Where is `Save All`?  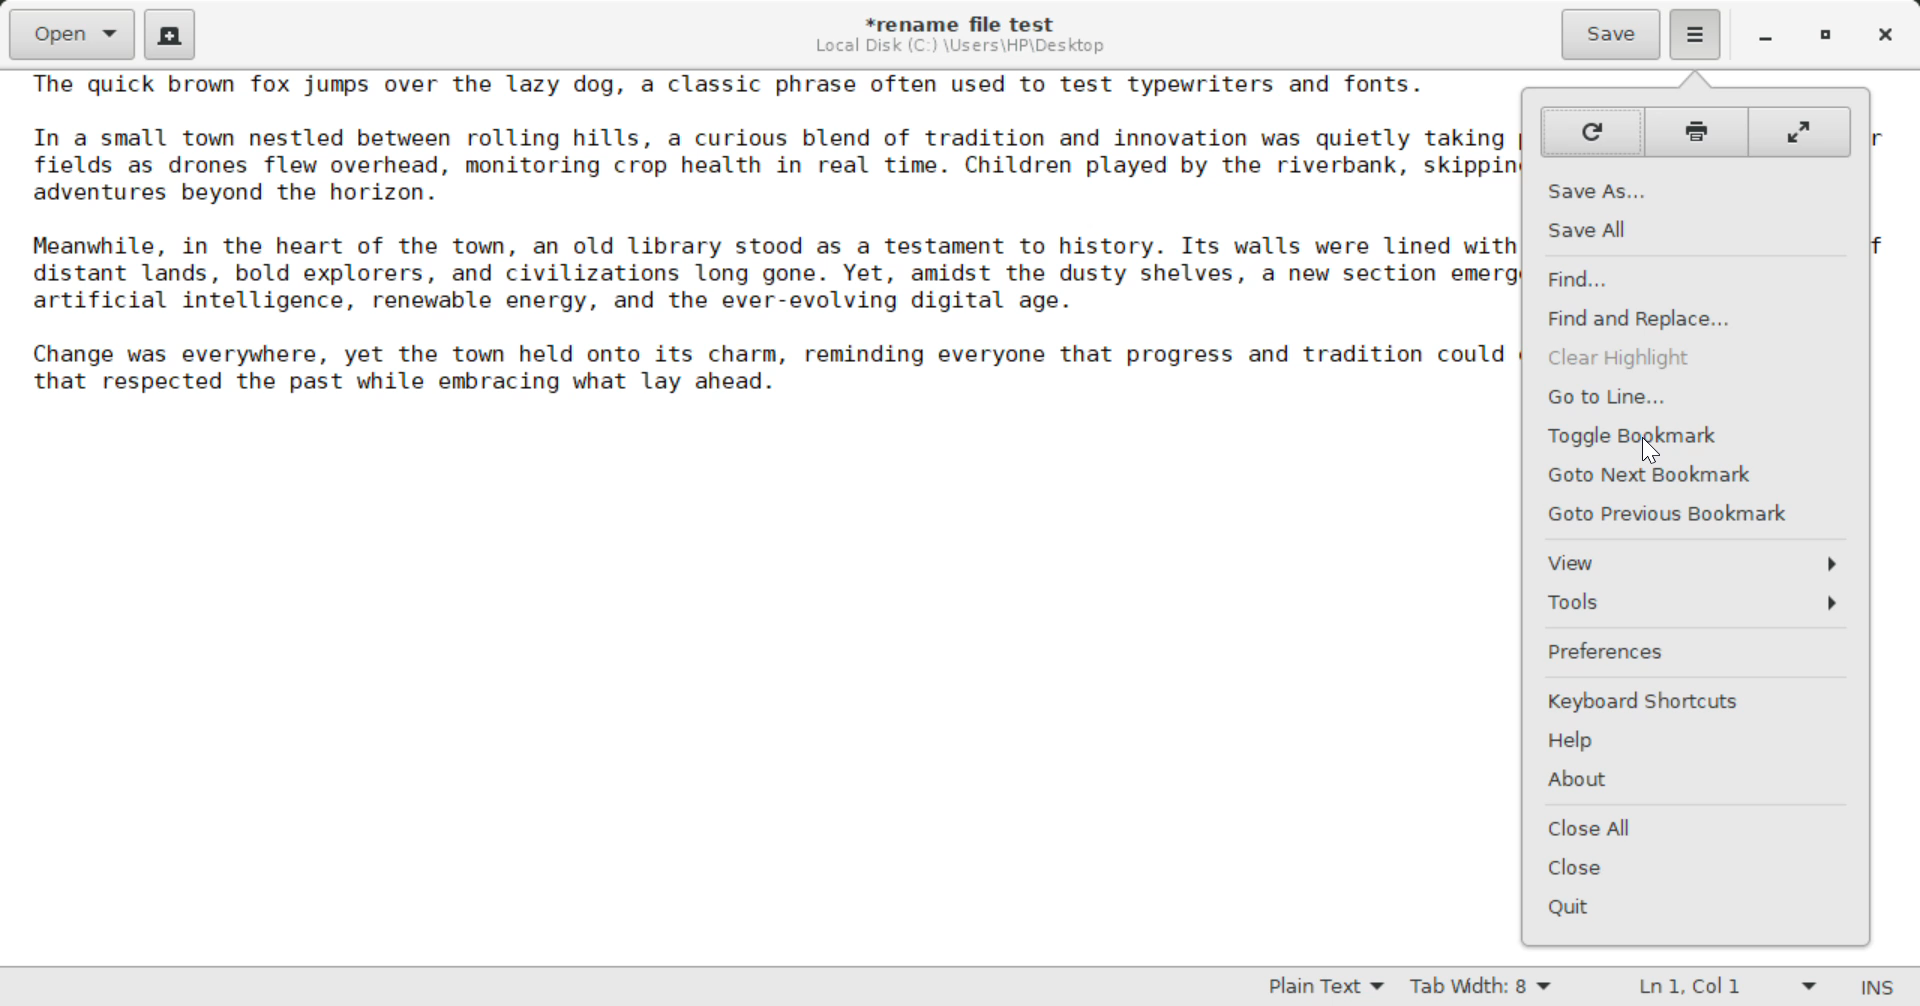
Save All is located at coordinates (1696, 229).